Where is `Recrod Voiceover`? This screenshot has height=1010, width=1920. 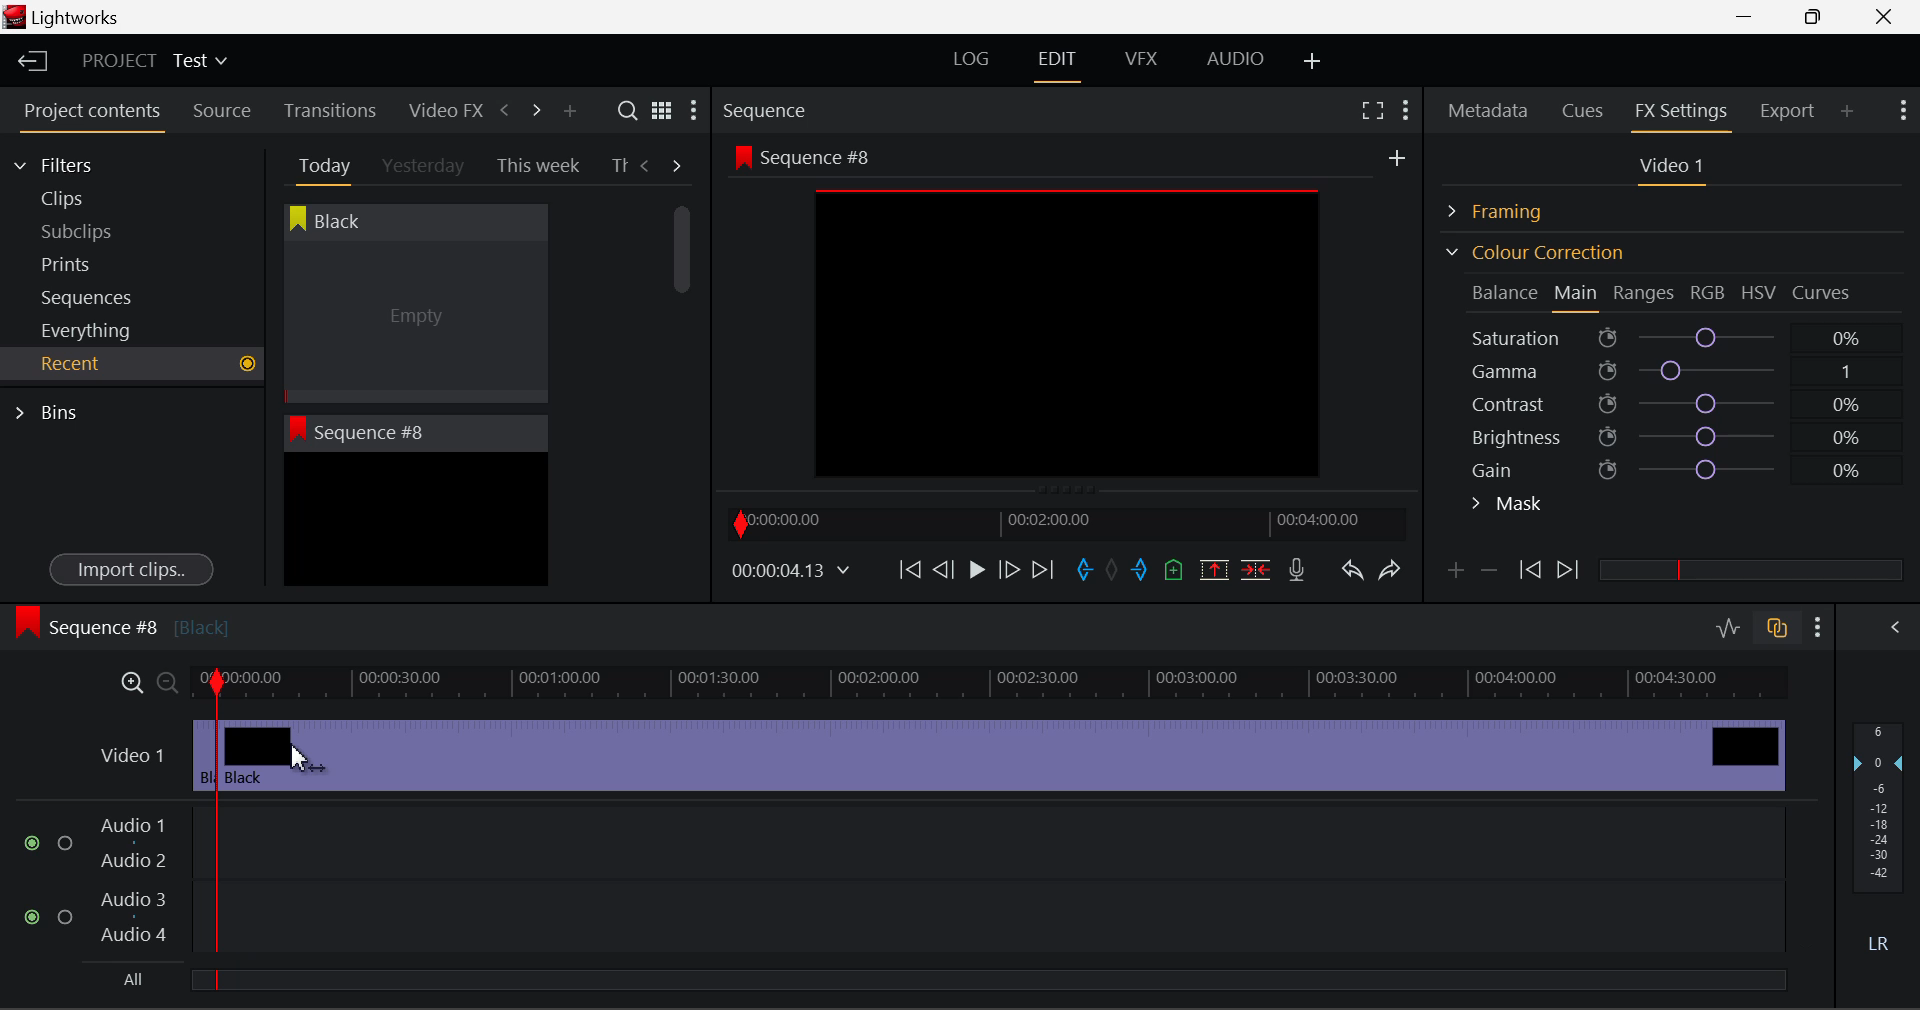 Recrod Voiceover is located at coordinates (1296, 569).